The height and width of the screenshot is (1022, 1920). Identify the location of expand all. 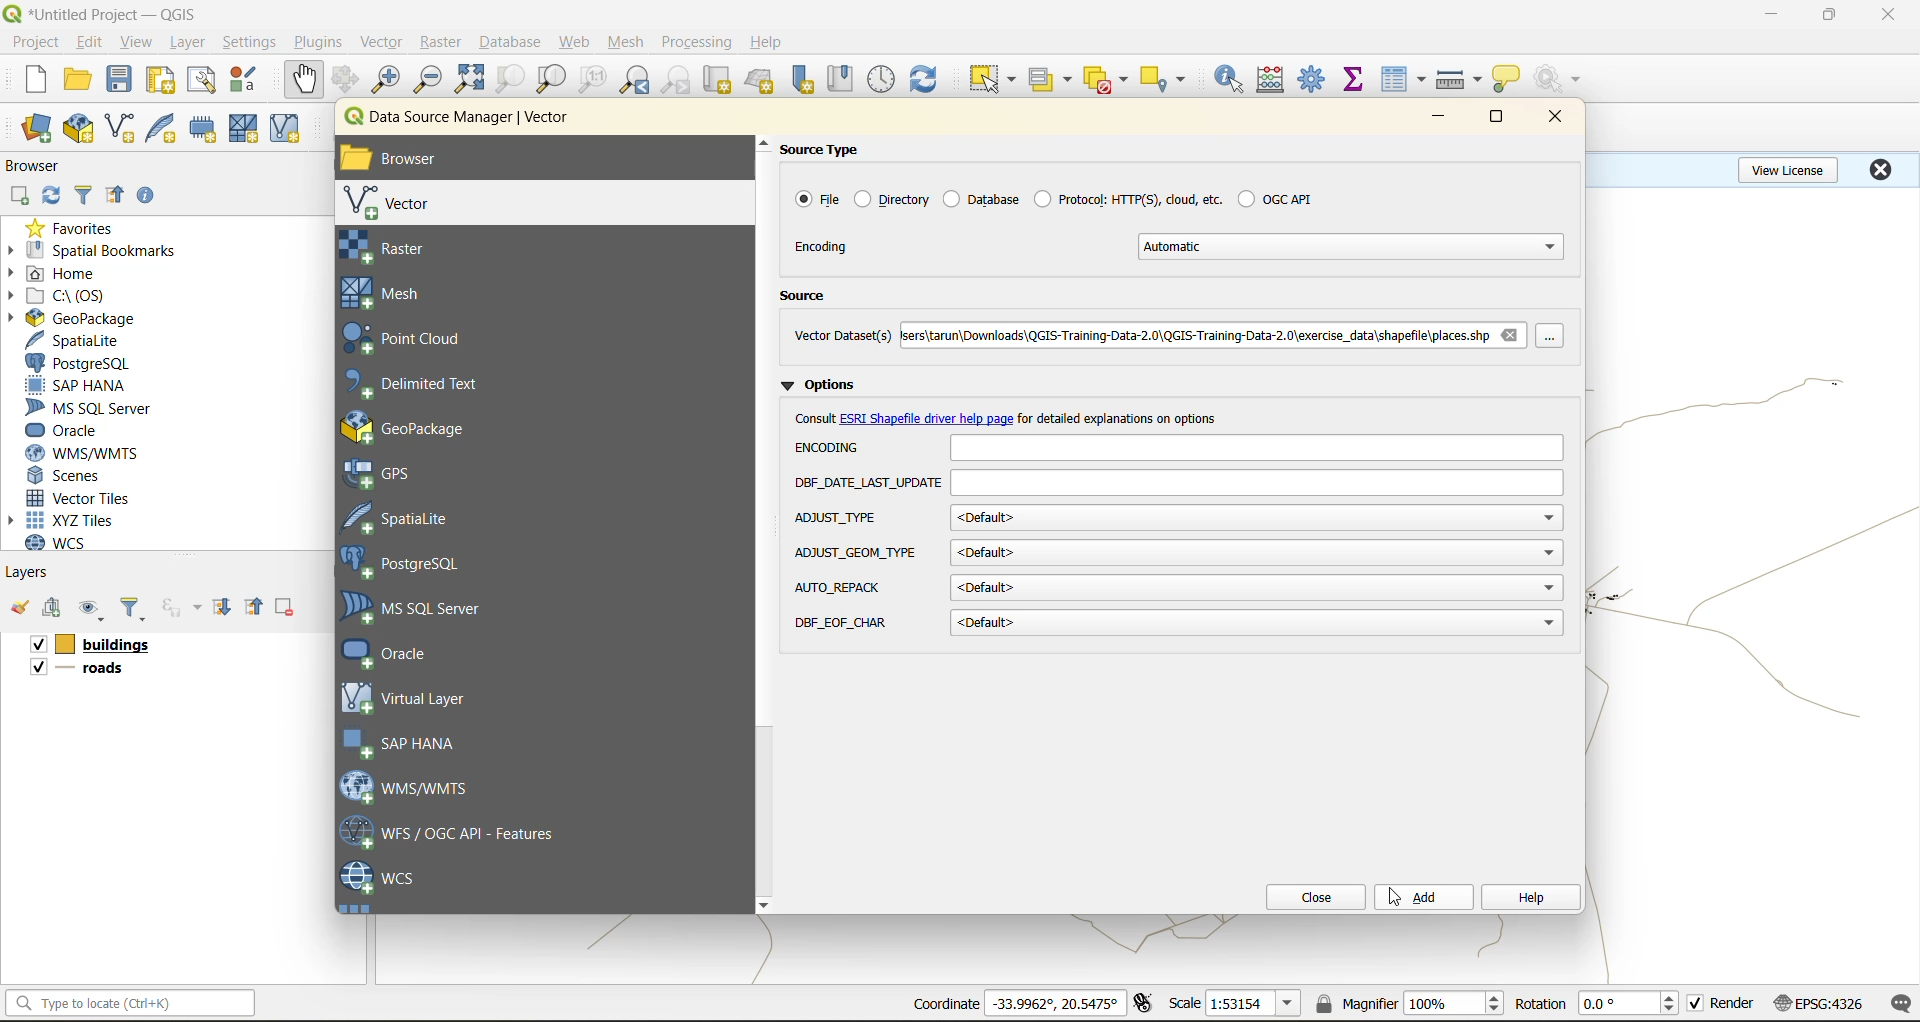
(222, 607).